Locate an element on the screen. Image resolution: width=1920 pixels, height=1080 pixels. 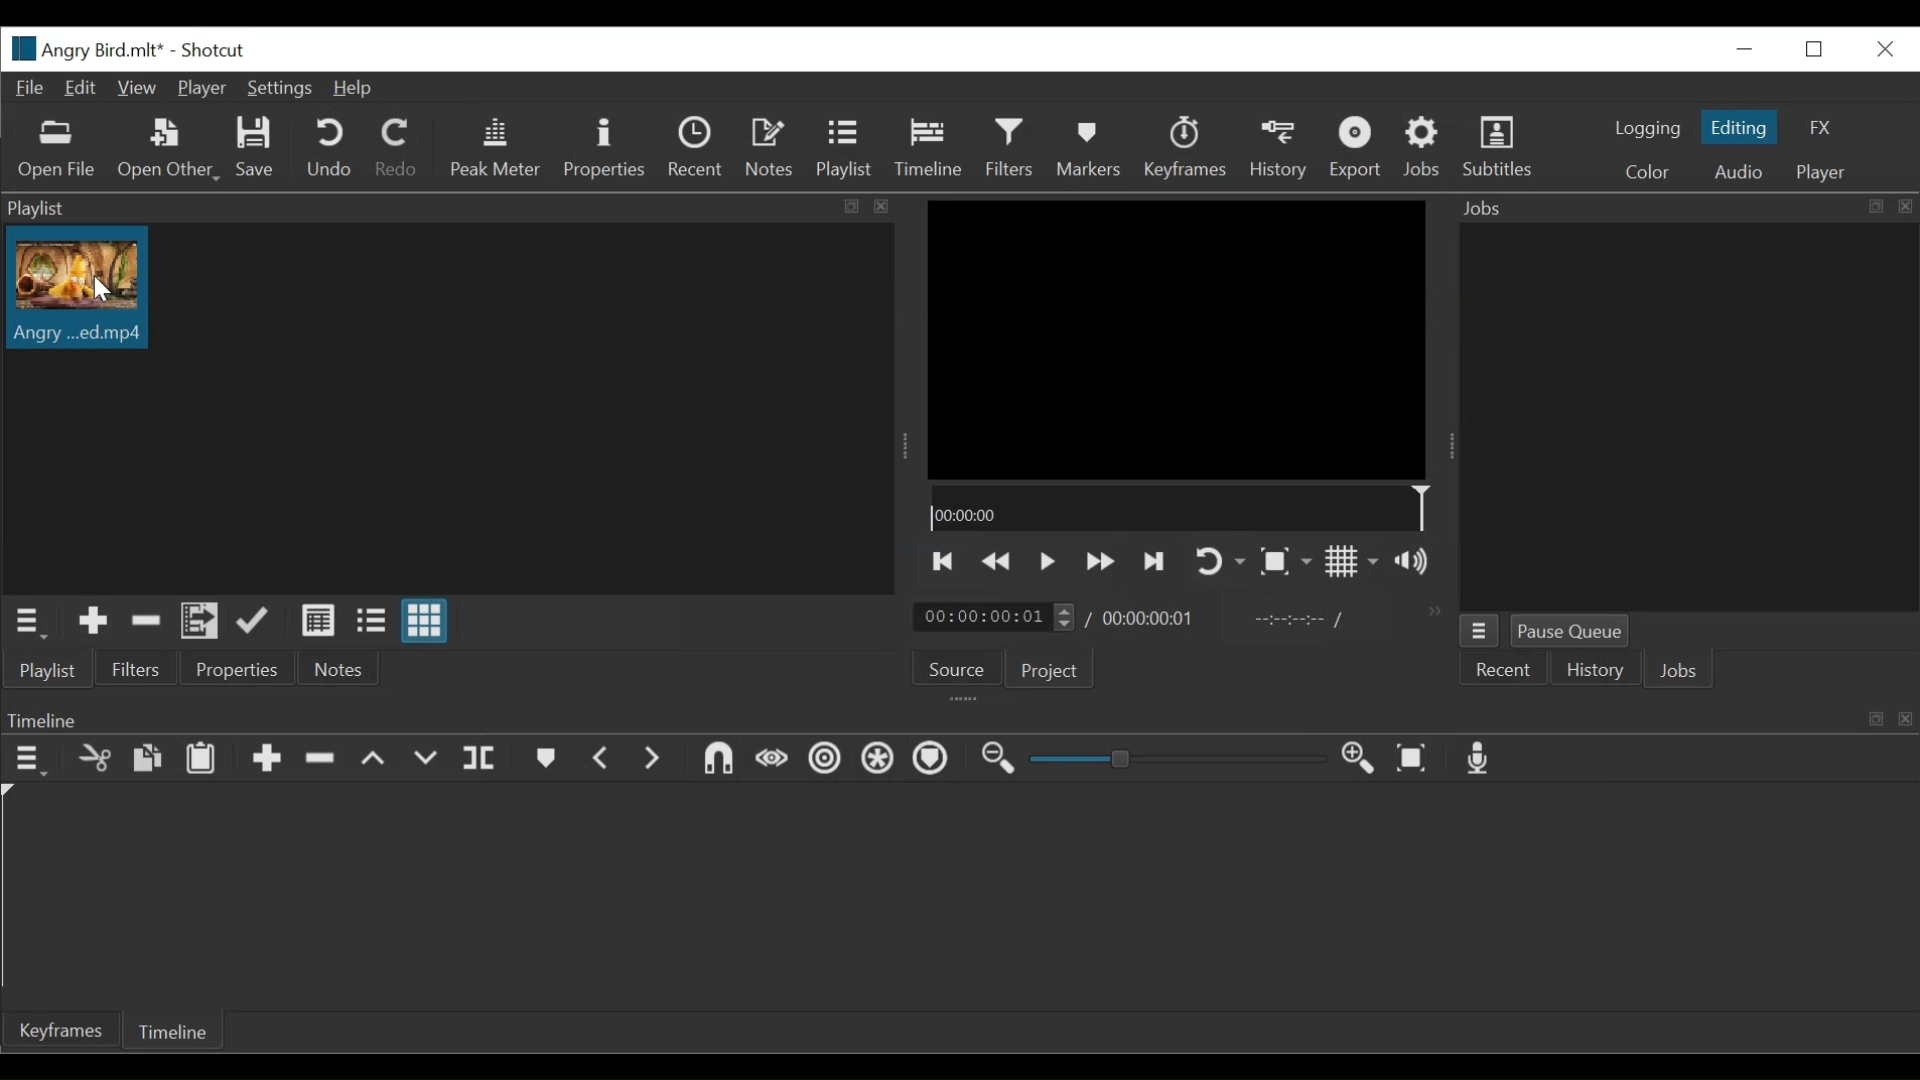
Timeline is located at coordinates (931, 147).